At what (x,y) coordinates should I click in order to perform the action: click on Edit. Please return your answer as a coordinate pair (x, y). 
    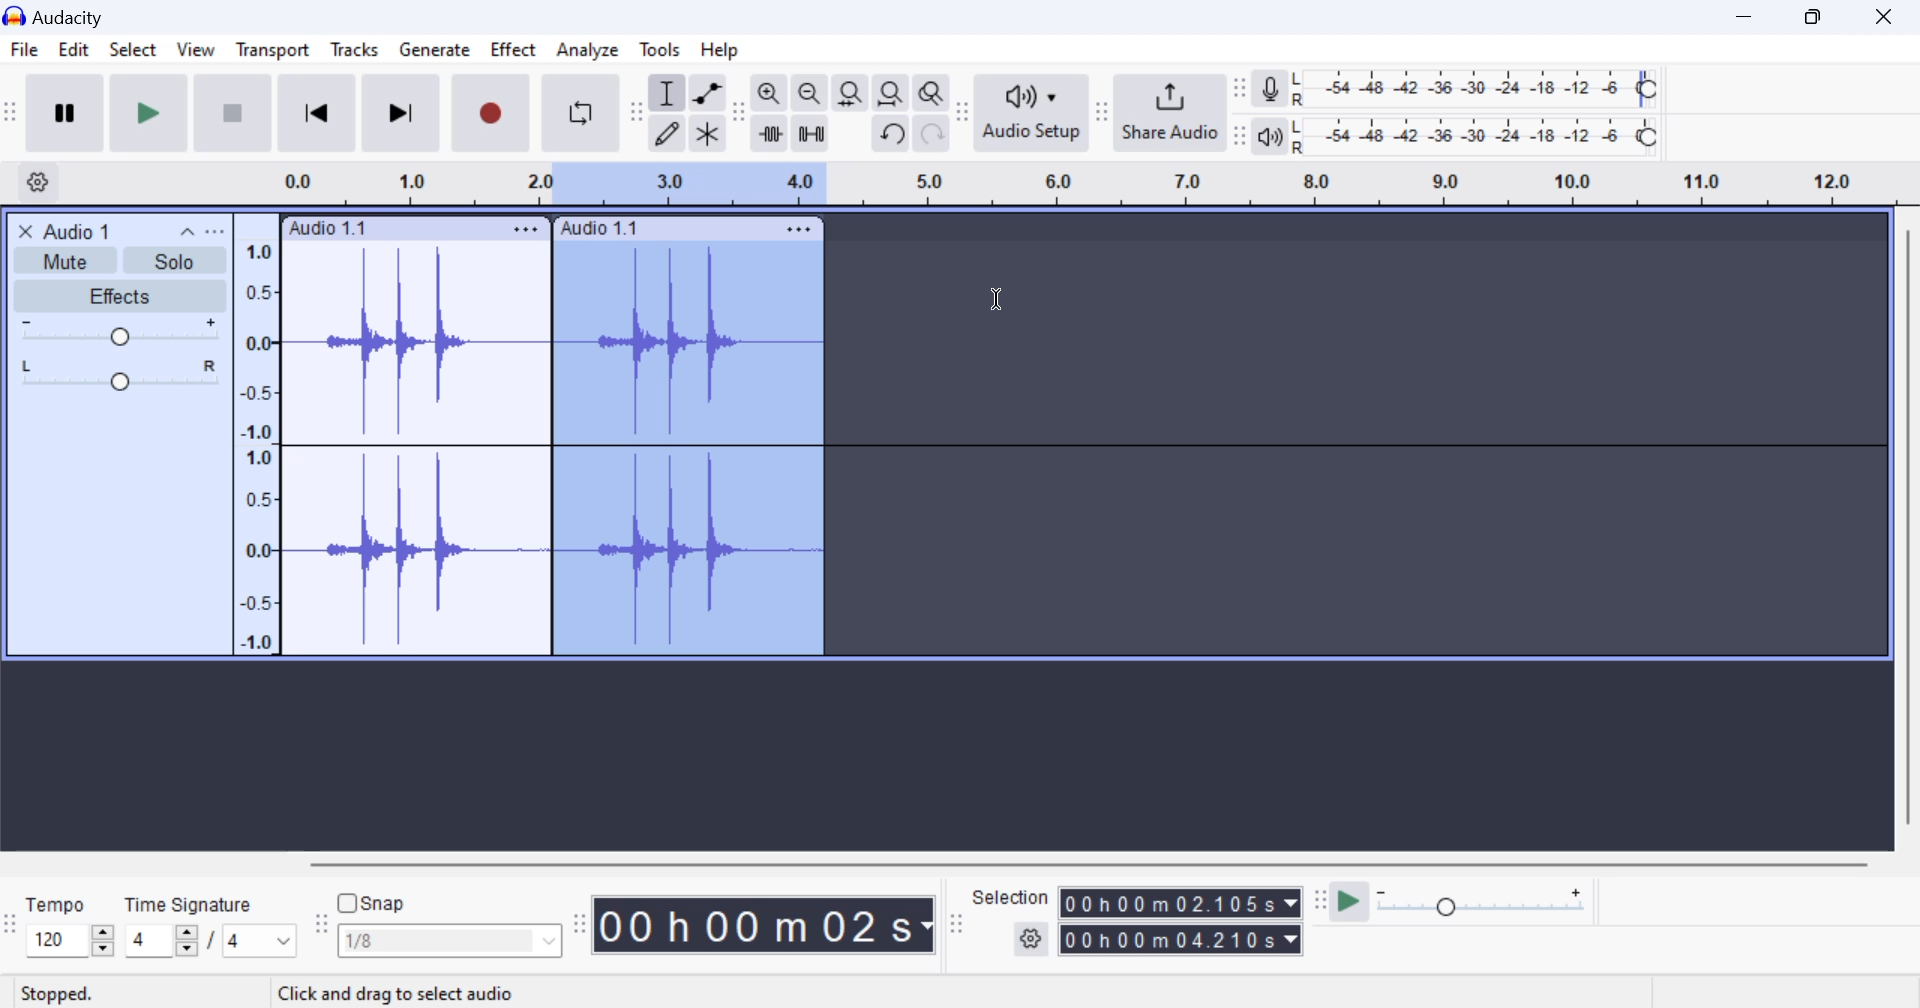
    Looking at the image, I should click on (73, 53).